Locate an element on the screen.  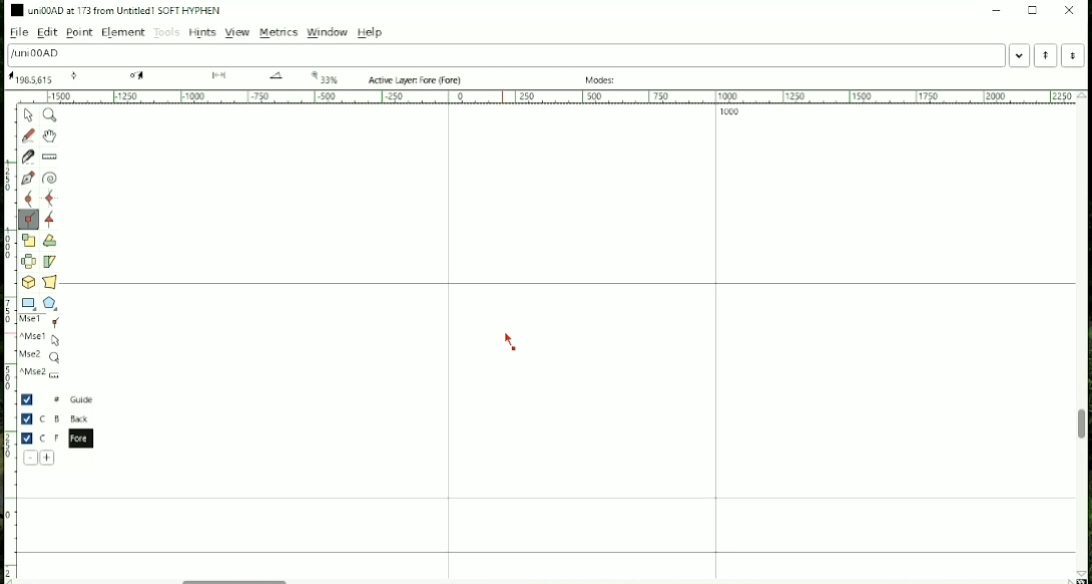
Help is located at coordinates (370, 32).